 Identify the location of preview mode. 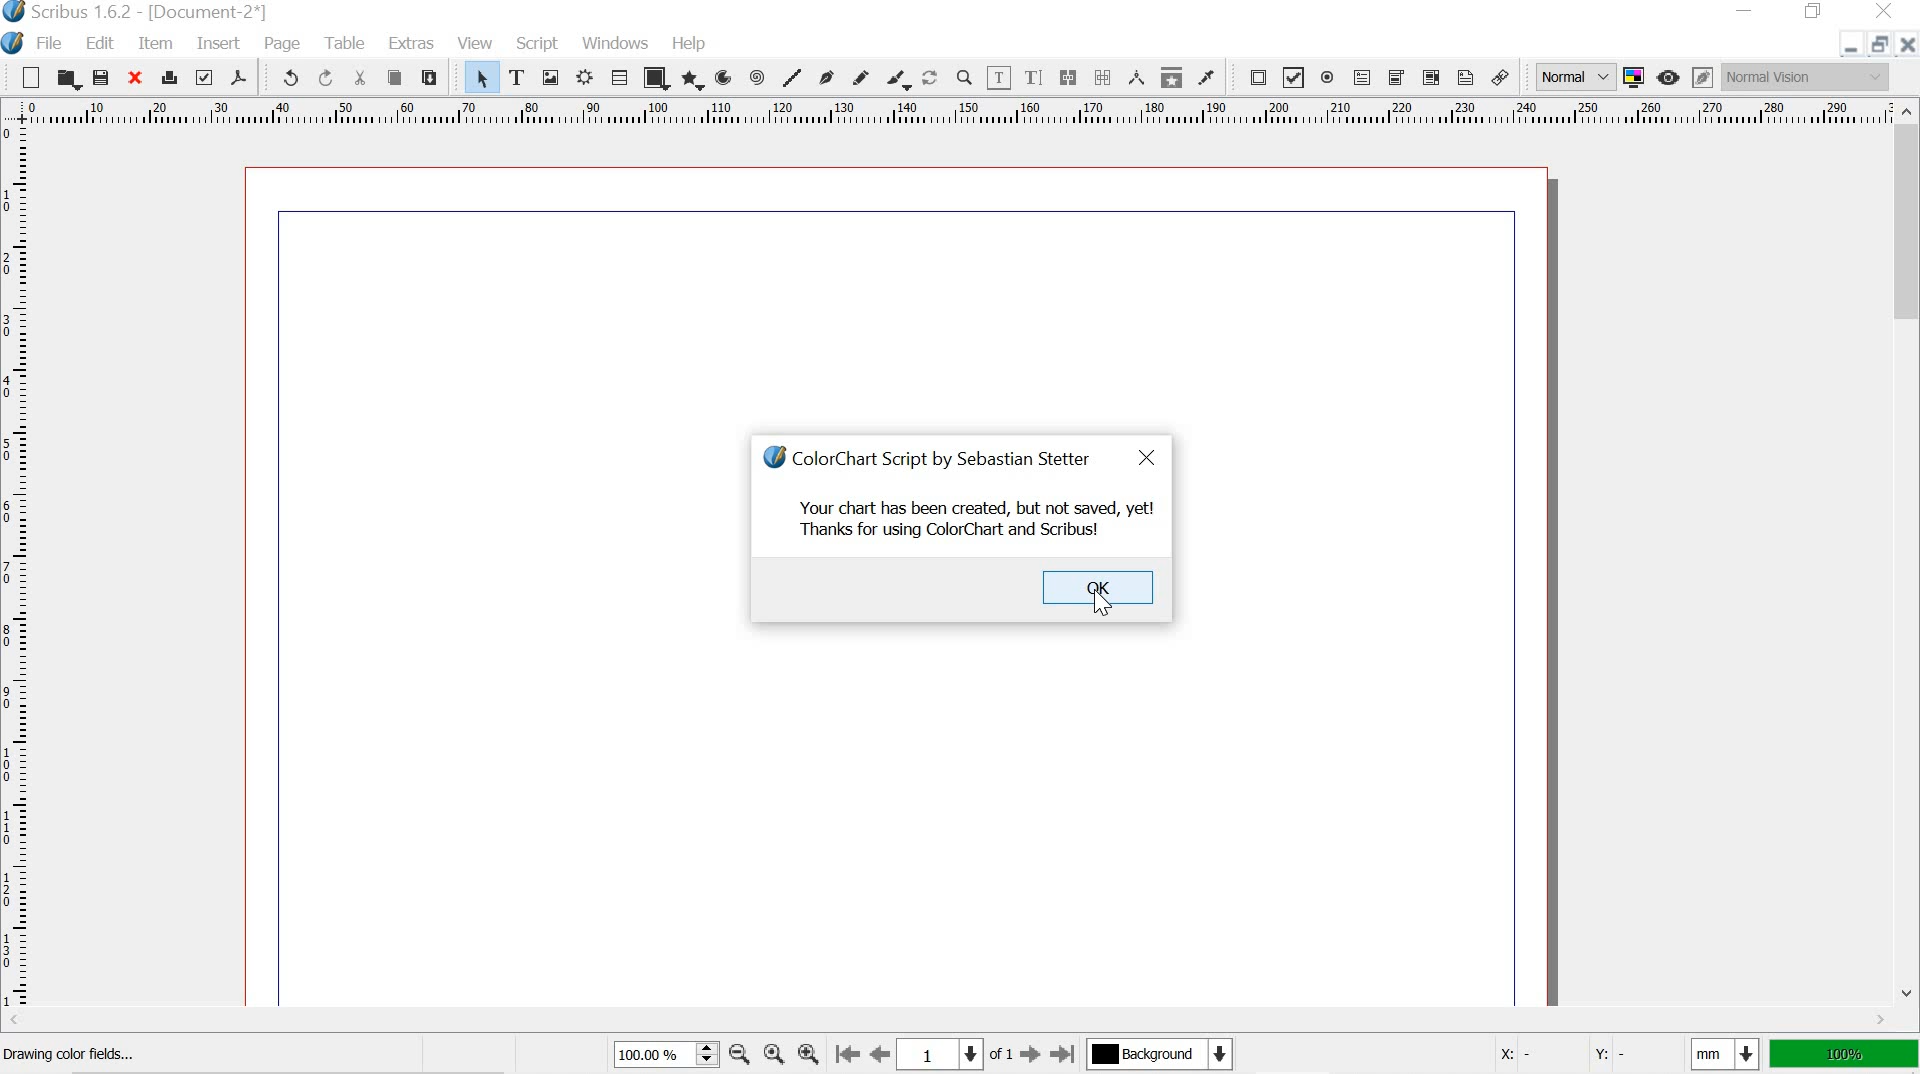
(1671, 76).